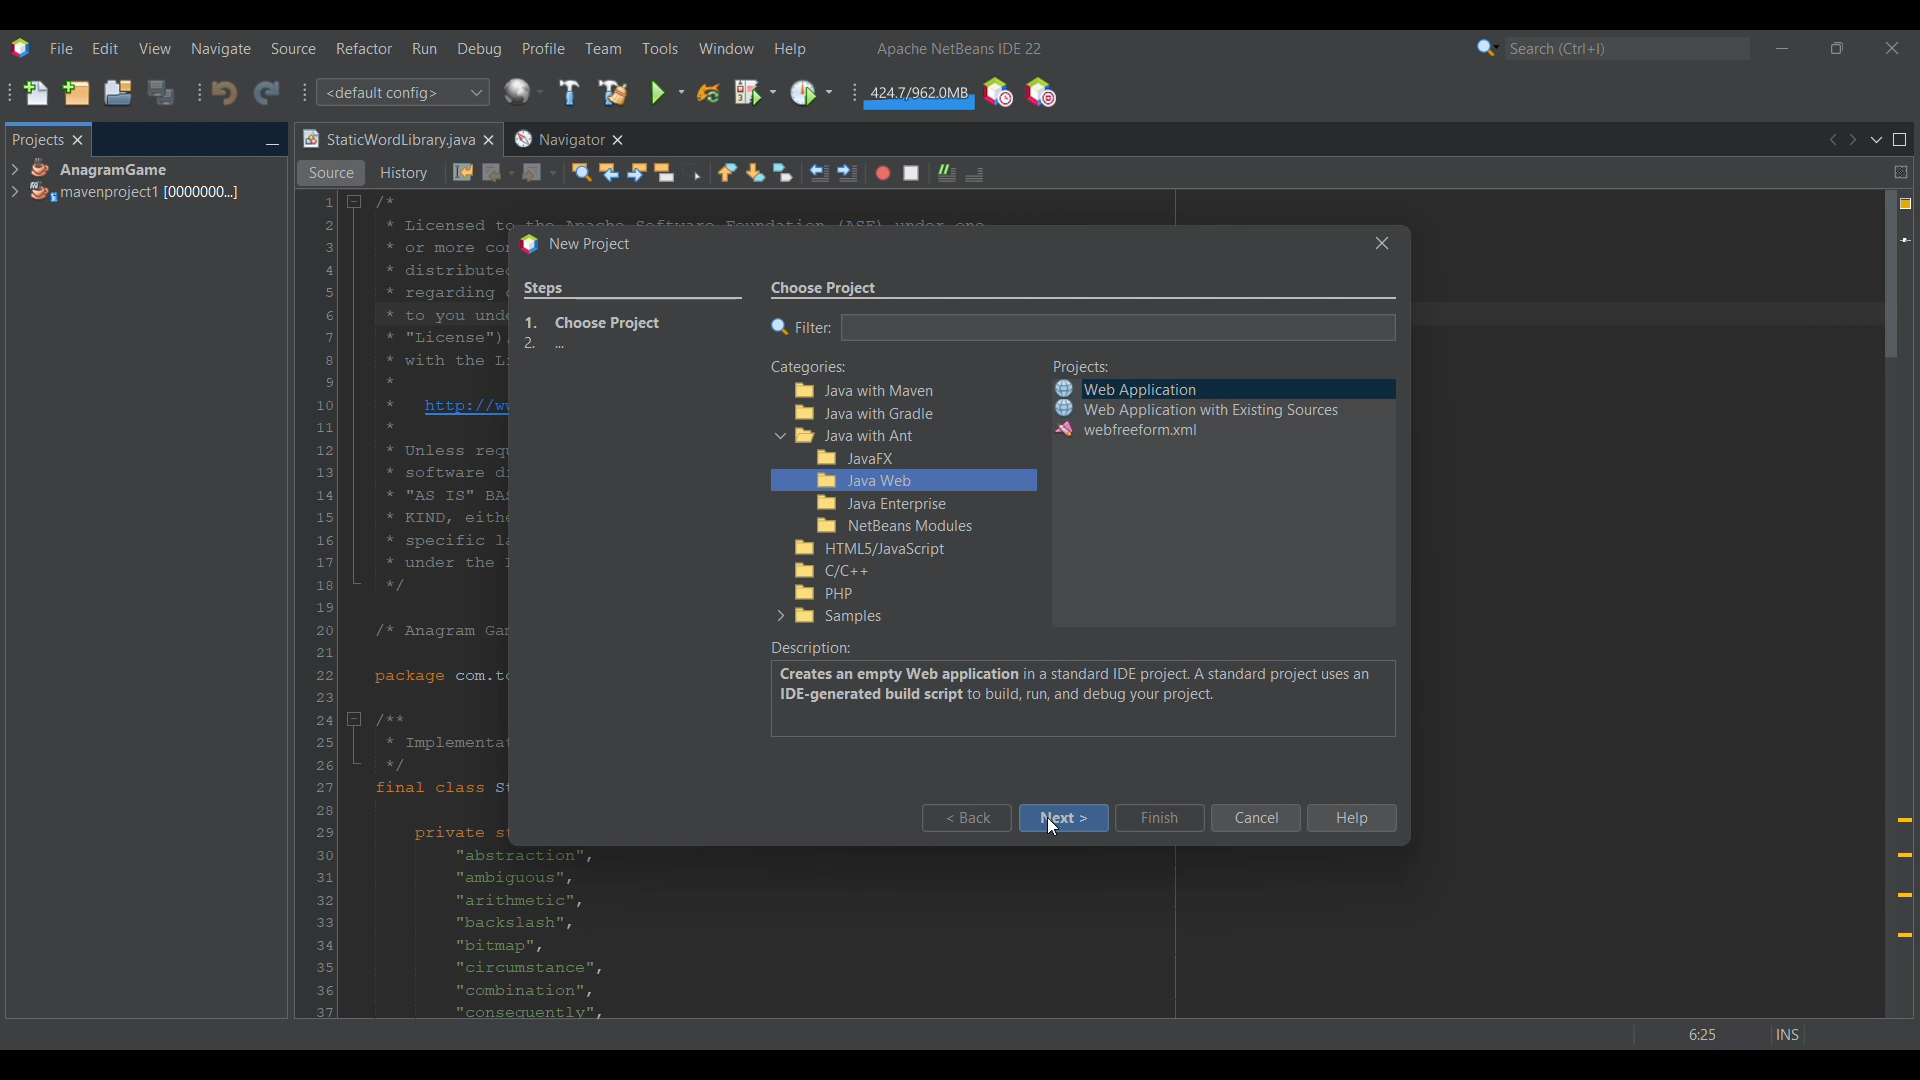 The image size is (1920, 1080). I want to click on Find previous occurrences, so click(609, 172).